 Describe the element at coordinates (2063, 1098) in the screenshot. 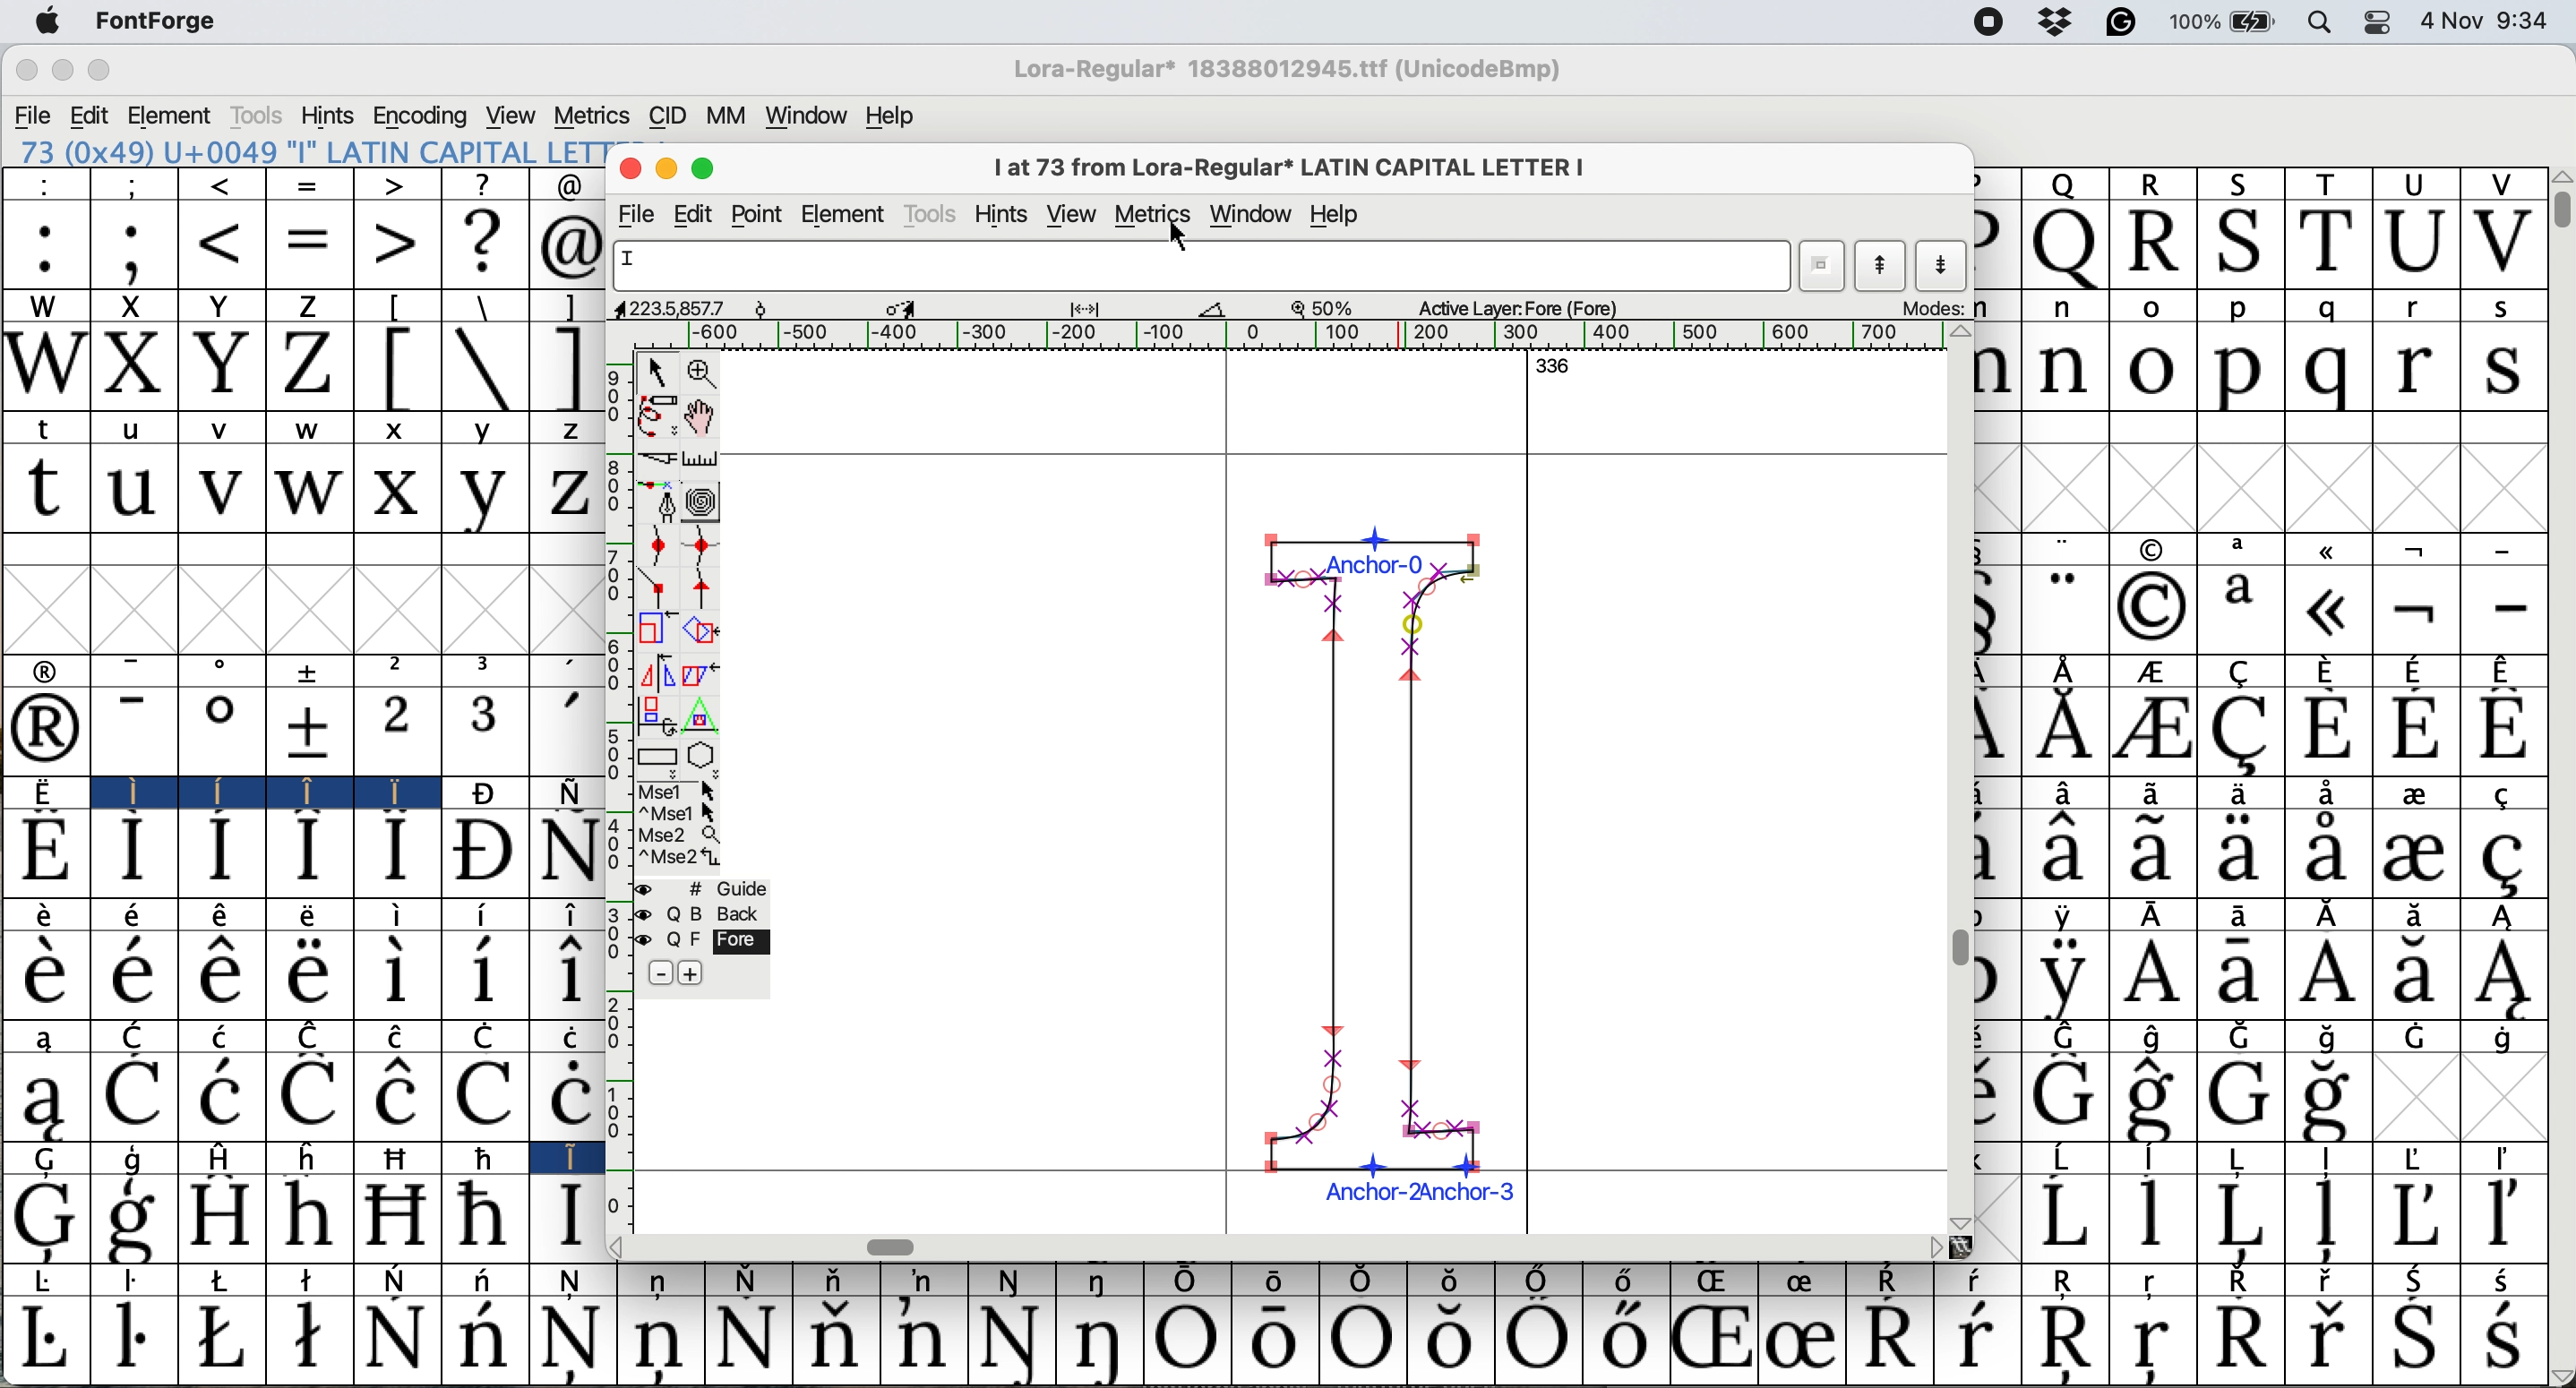

I see `Symbol` at that location.